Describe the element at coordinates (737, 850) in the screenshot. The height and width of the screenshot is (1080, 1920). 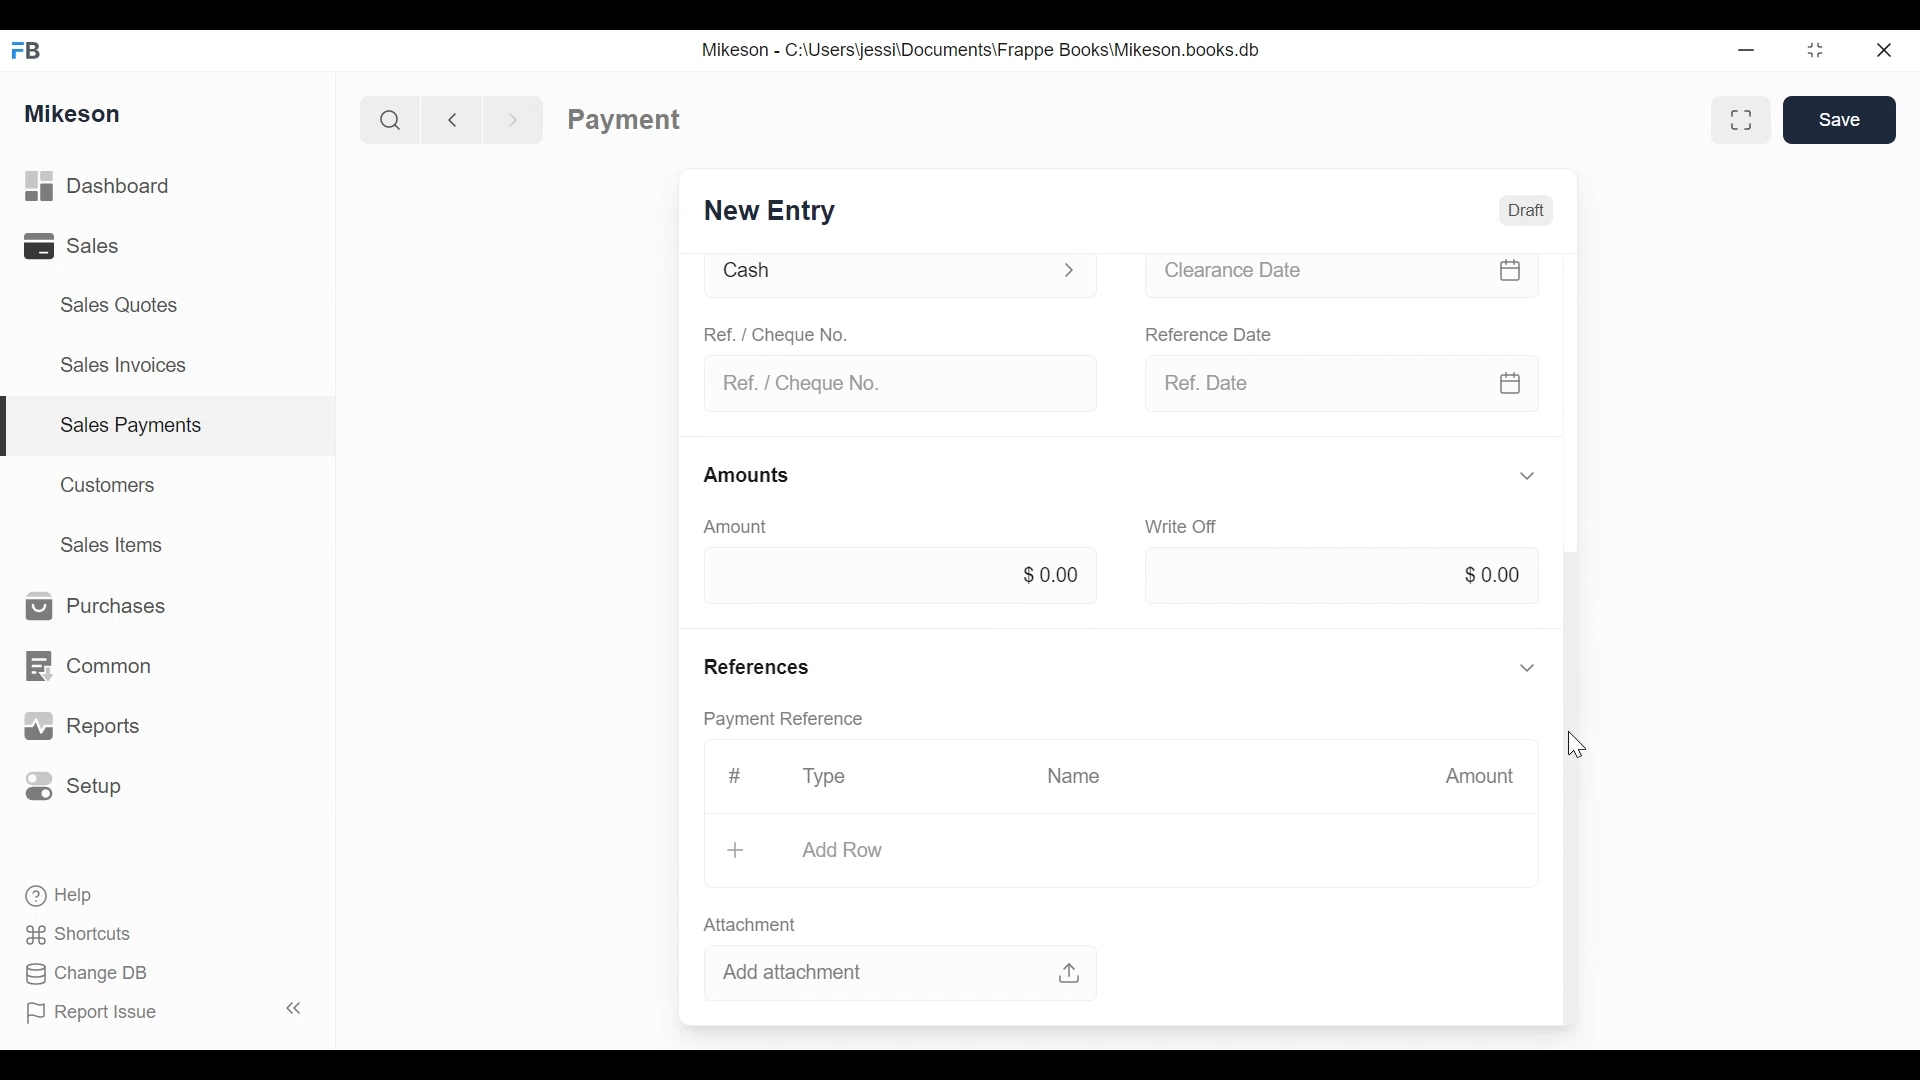
I see `+` at that location.